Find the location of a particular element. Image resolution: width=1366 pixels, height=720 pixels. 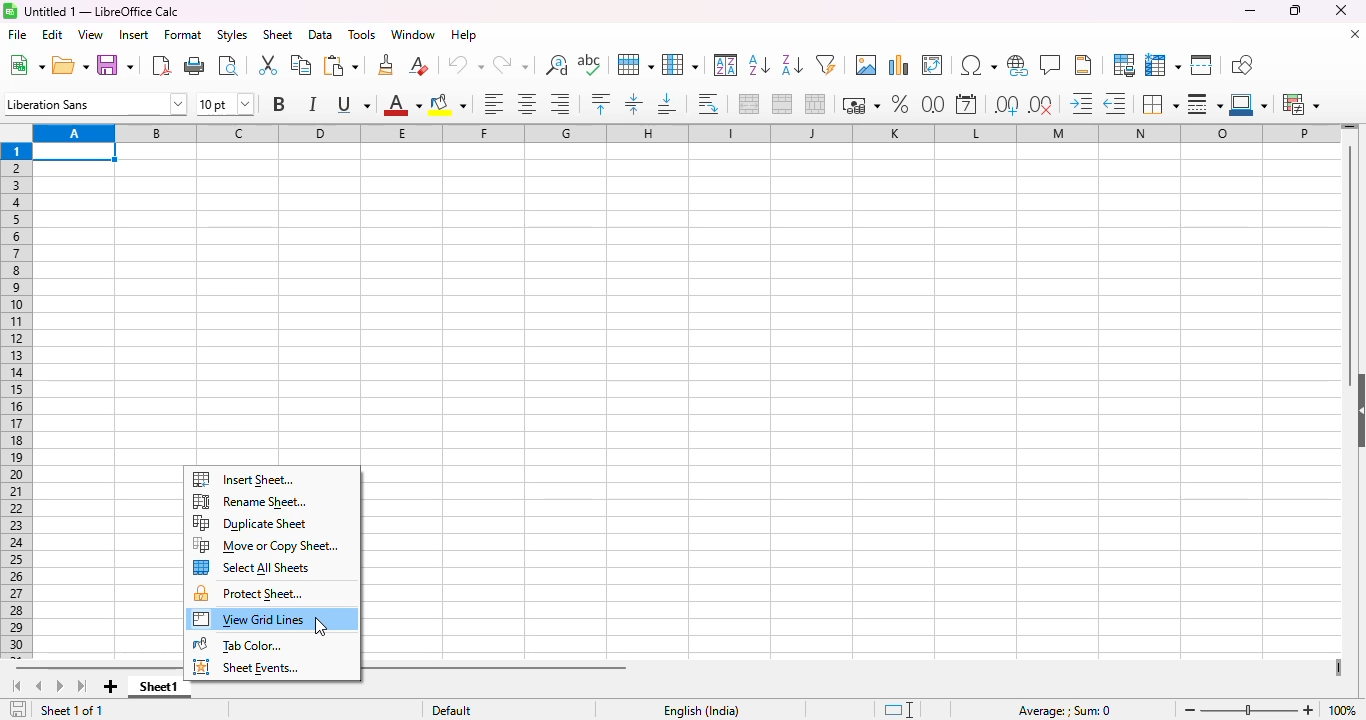

format as date is located at coordinates (968, 104).